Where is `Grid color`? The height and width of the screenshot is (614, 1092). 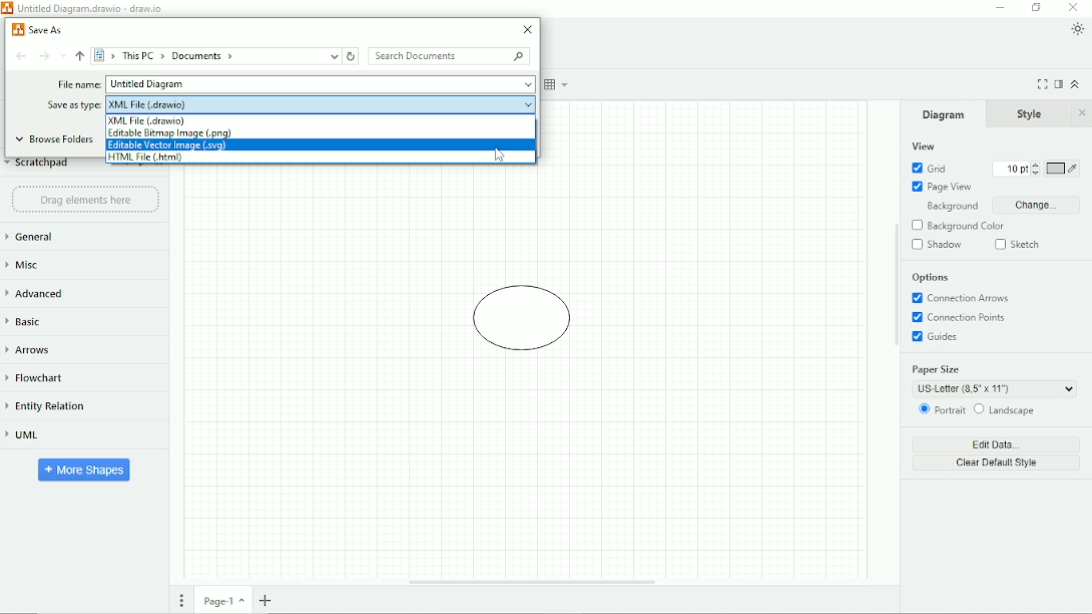 Grid color is located at coordinates (1063, 168).